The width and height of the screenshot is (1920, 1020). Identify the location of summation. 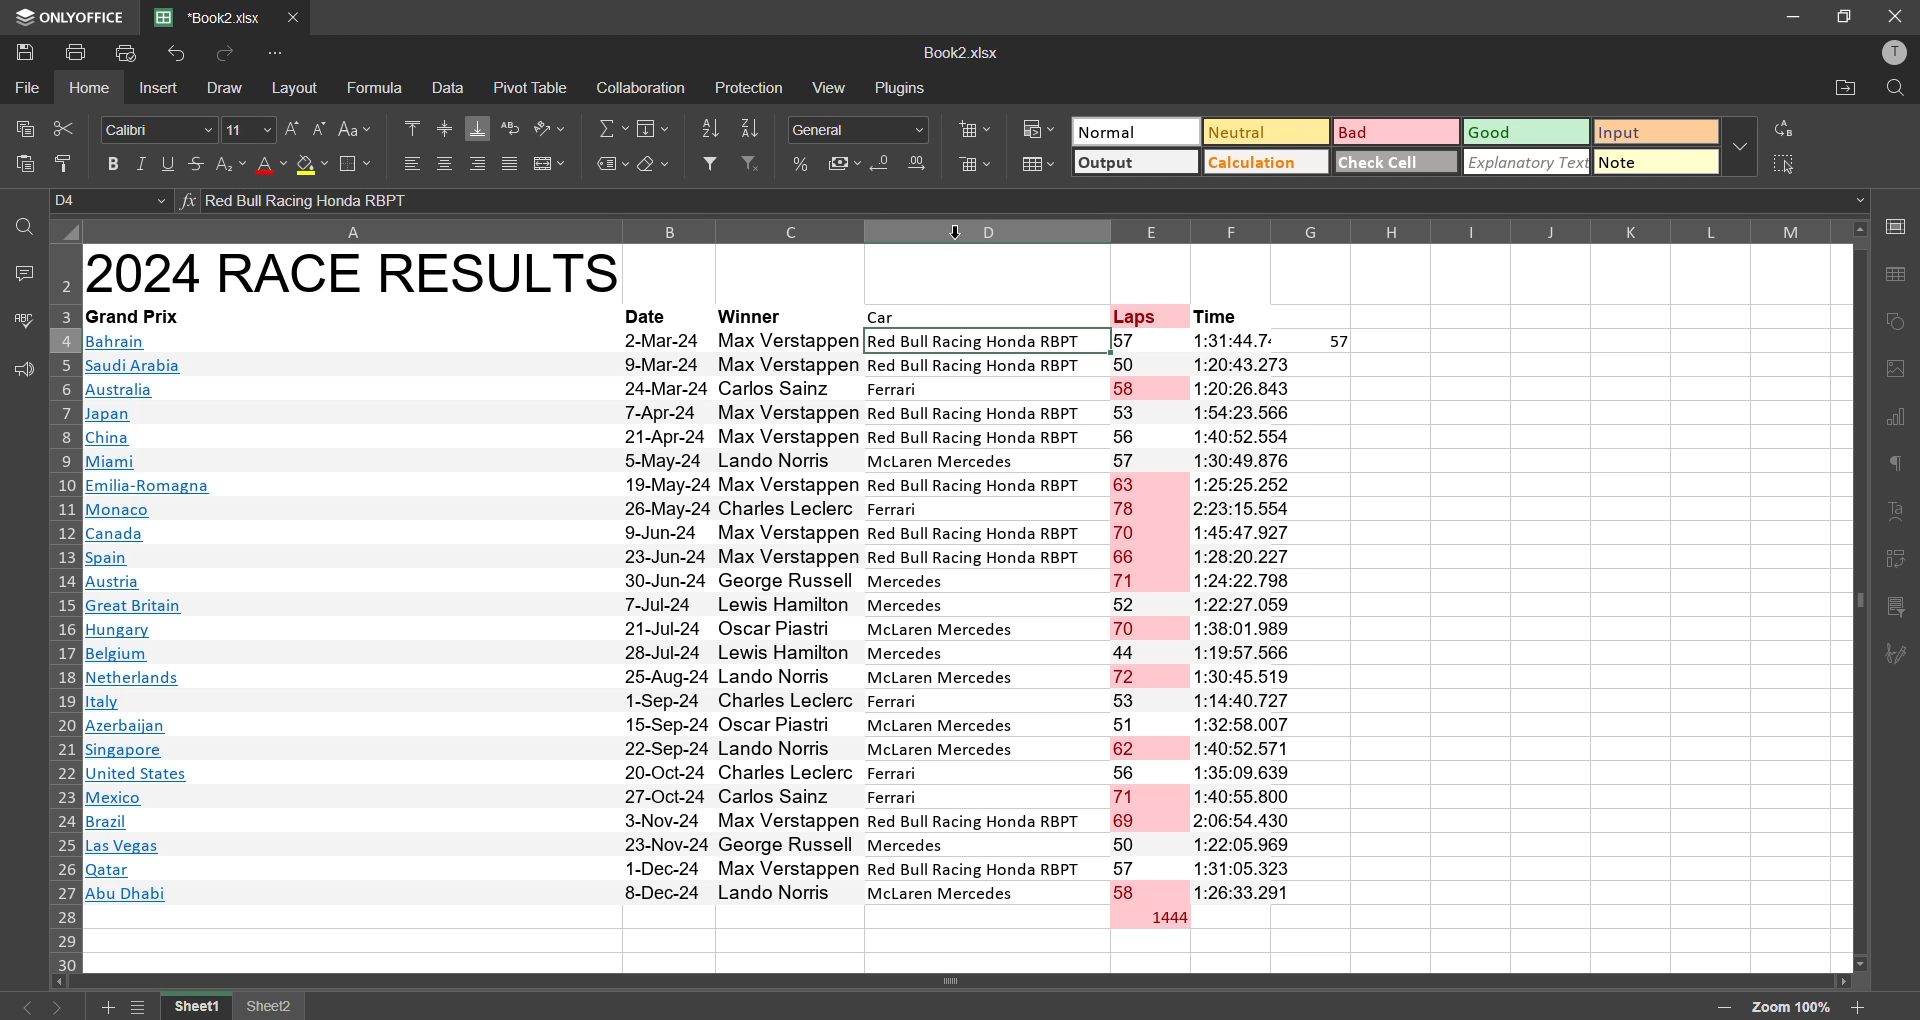
(613, 129).